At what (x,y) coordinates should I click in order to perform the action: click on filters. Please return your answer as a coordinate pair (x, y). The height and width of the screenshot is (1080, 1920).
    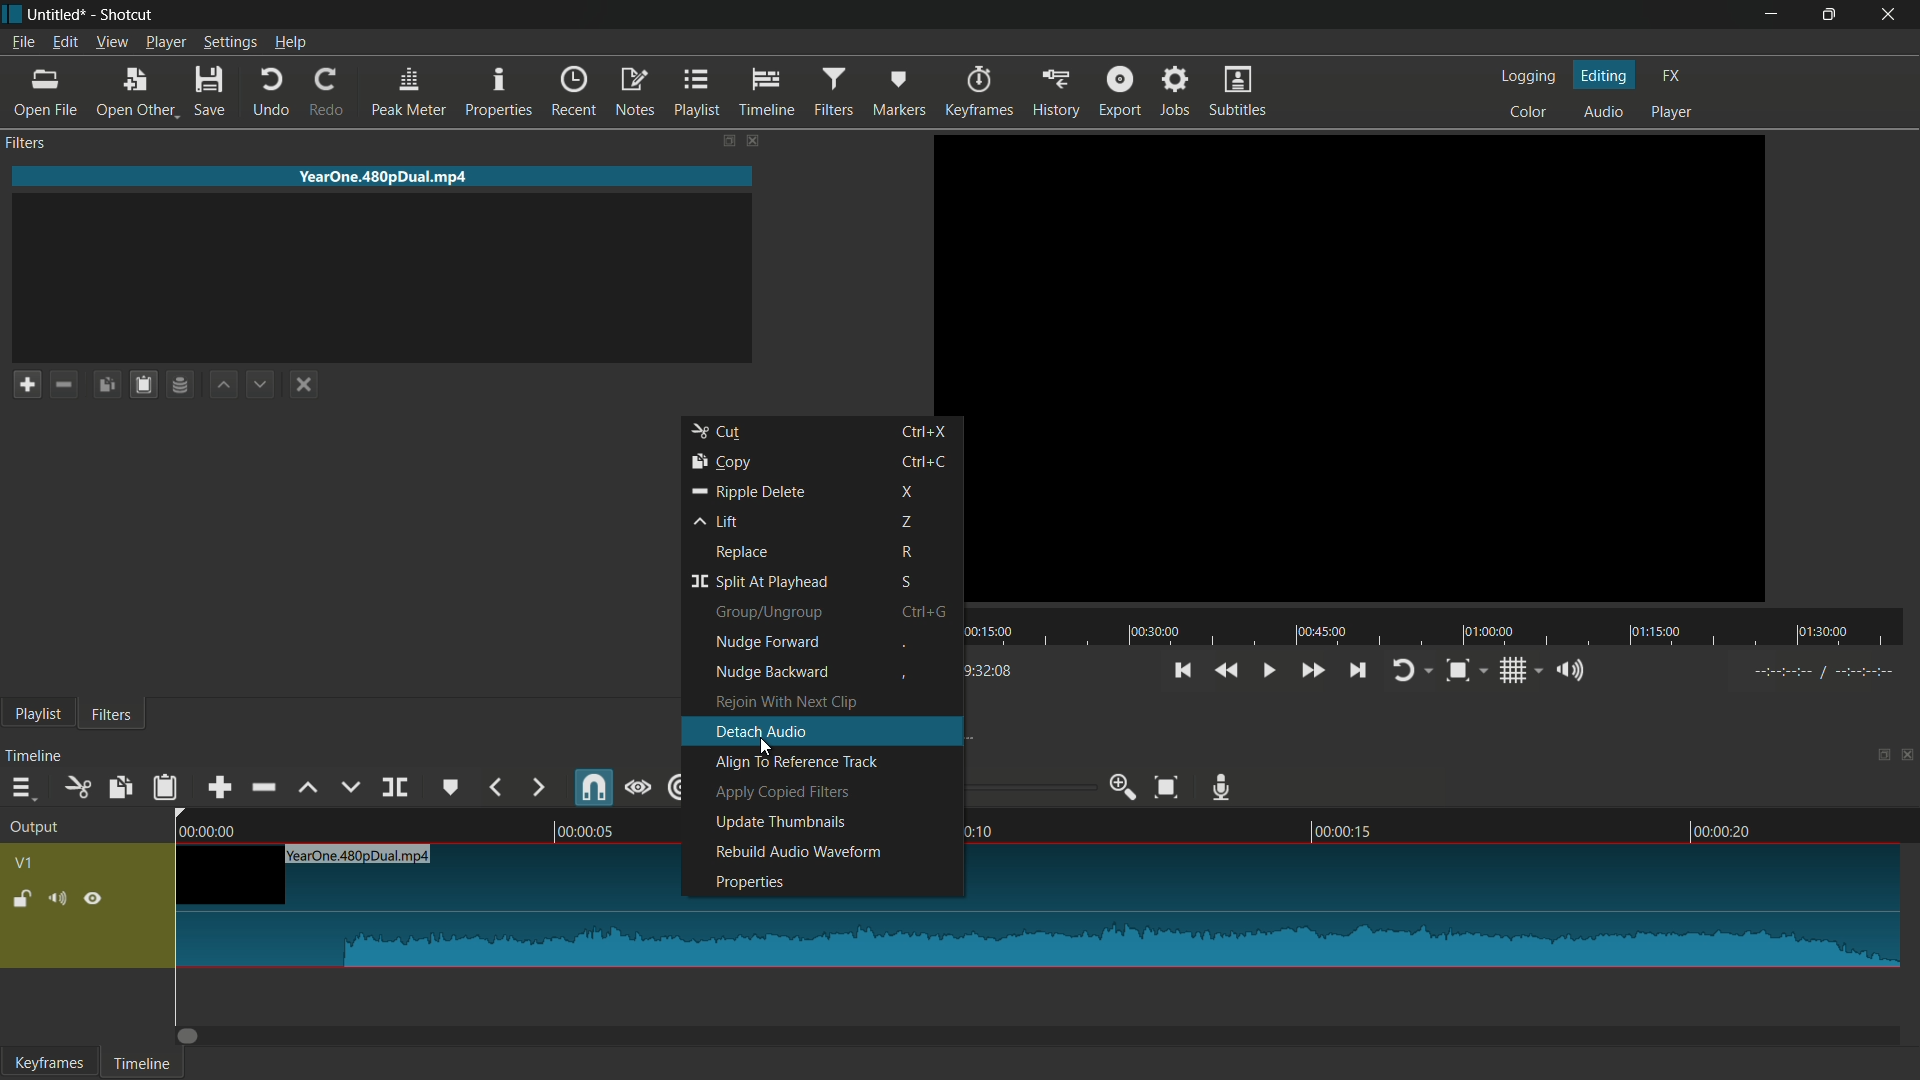
    Looking at the image, I should click on (26, 144).